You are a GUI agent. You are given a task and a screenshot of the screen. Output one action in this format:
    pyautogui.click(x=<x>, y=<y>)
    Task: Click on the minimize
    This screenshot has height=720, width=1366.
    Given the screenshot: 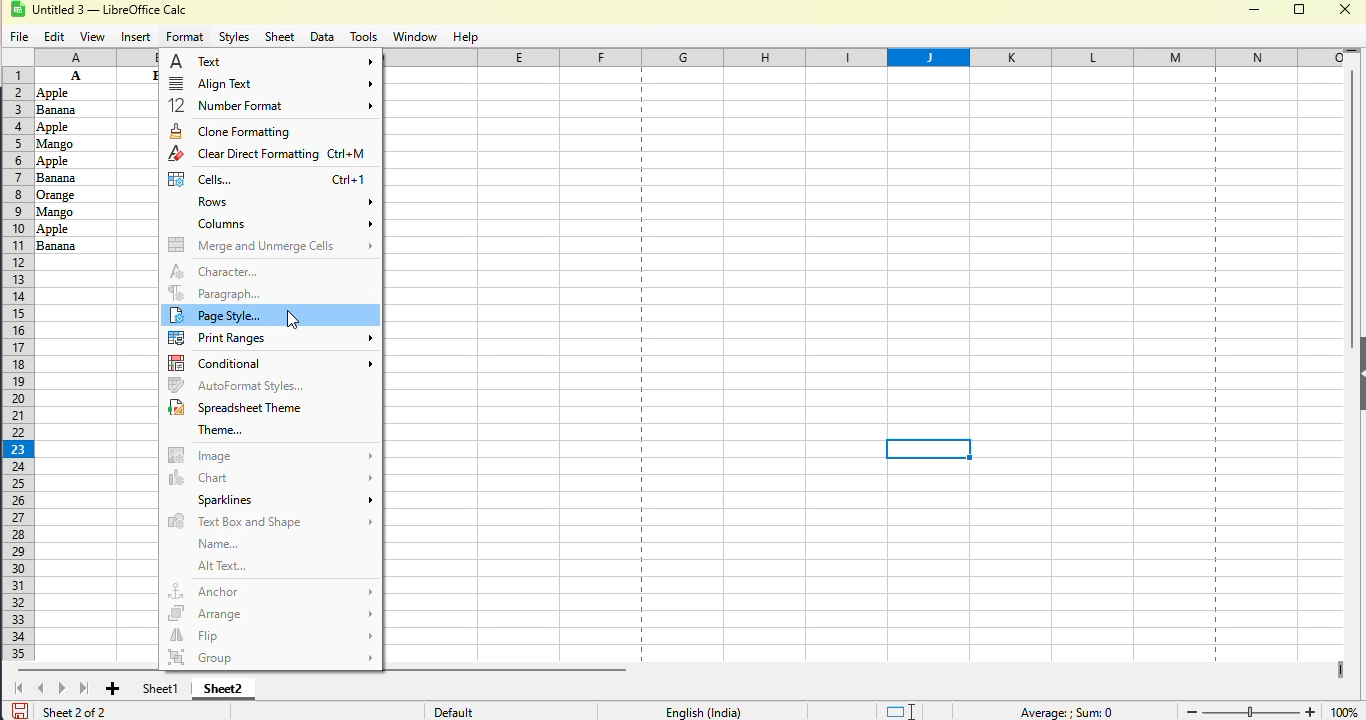 What is the action you would take?
    pyautogui.click(x=1254, y=10)
    